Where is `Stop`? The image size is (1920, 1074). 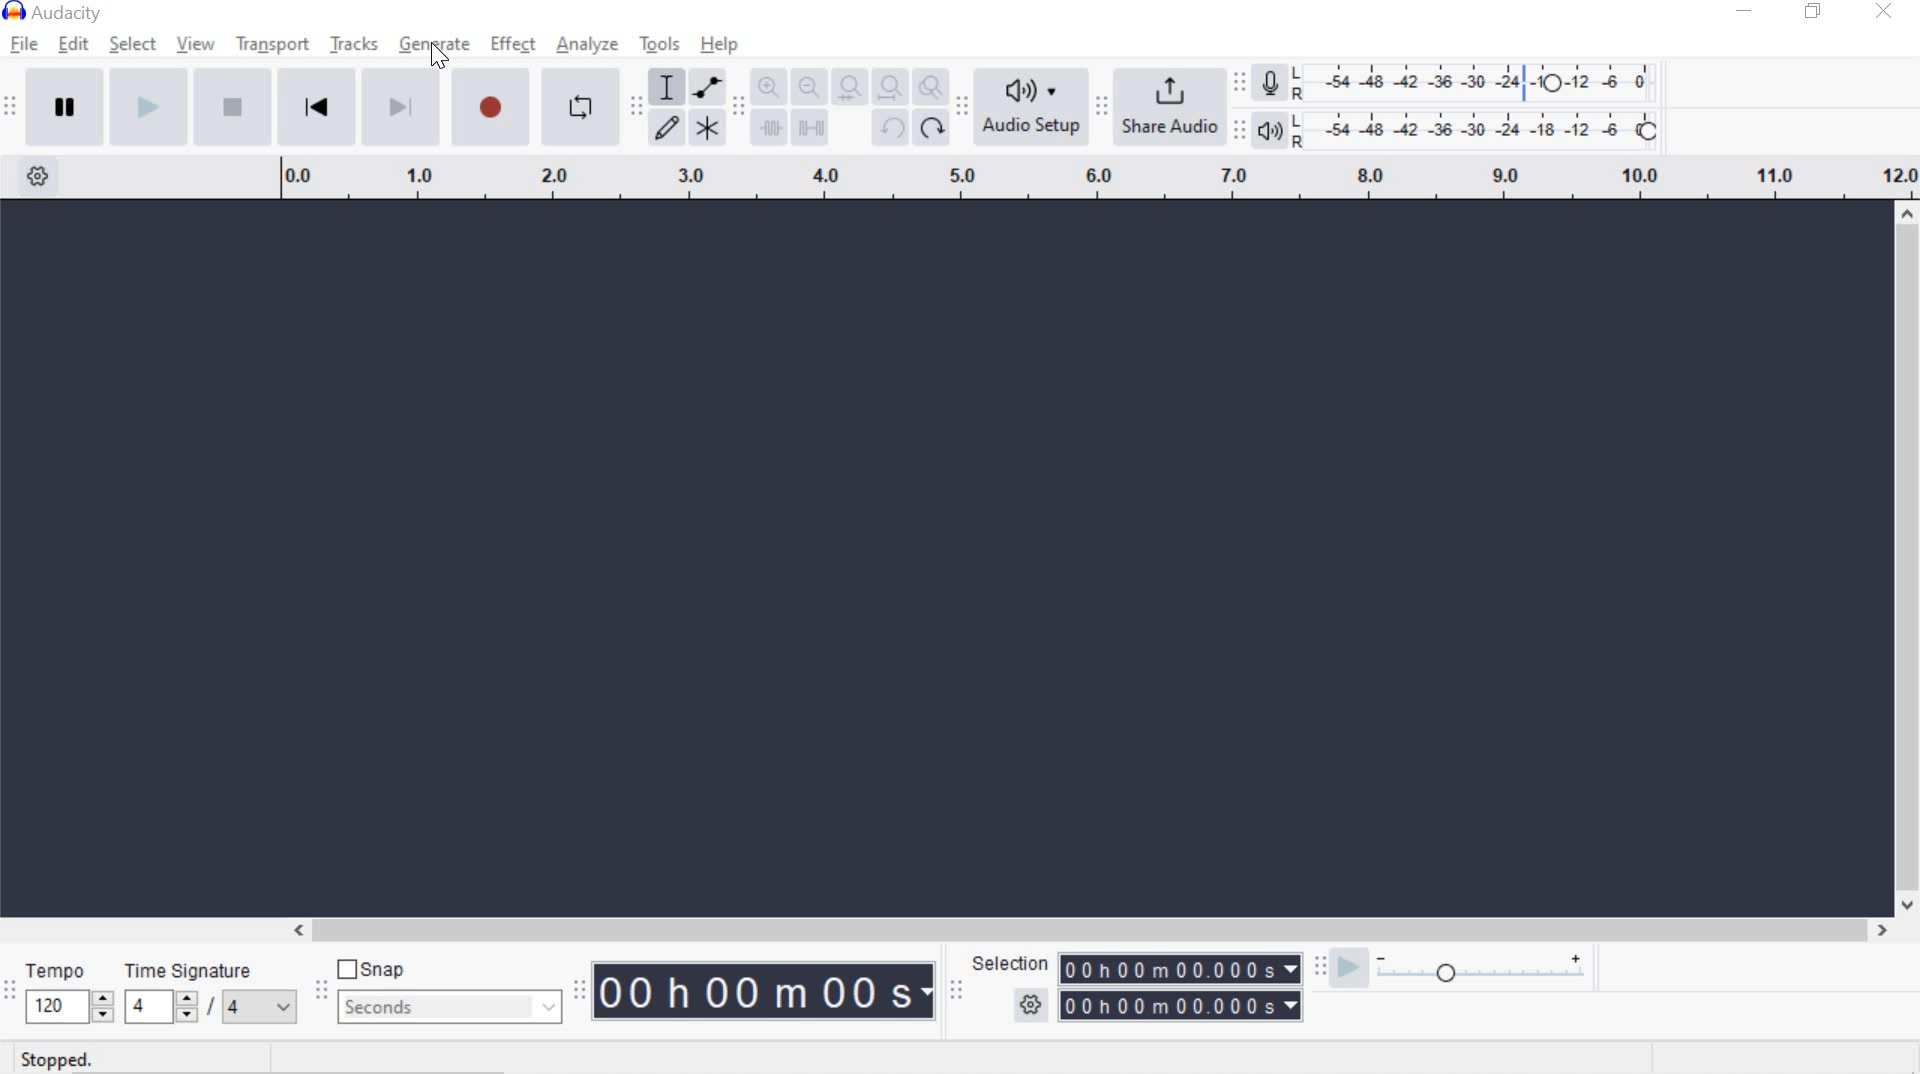
Stop is located at coordinates (234, 105).